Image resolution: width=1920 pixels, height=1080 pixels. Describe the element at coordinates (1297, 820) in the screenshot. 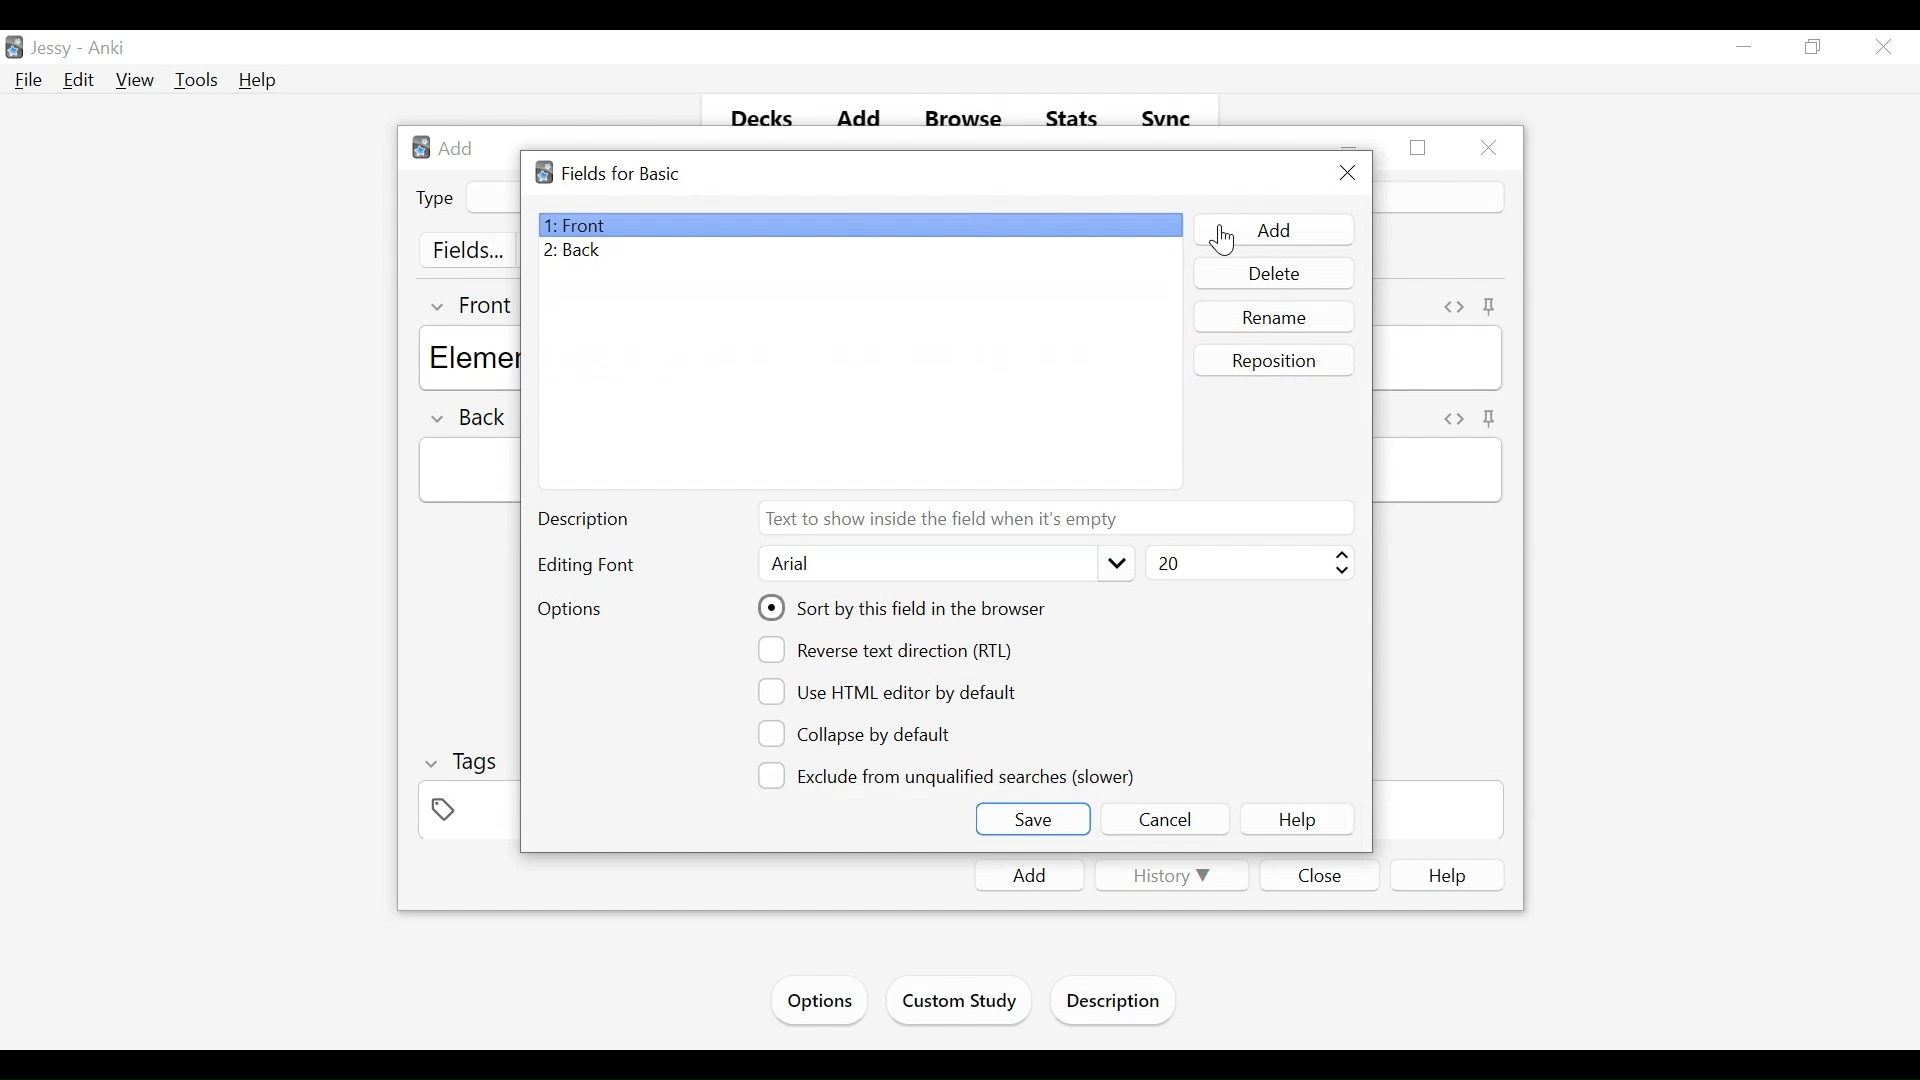

I see `Help` at that location.